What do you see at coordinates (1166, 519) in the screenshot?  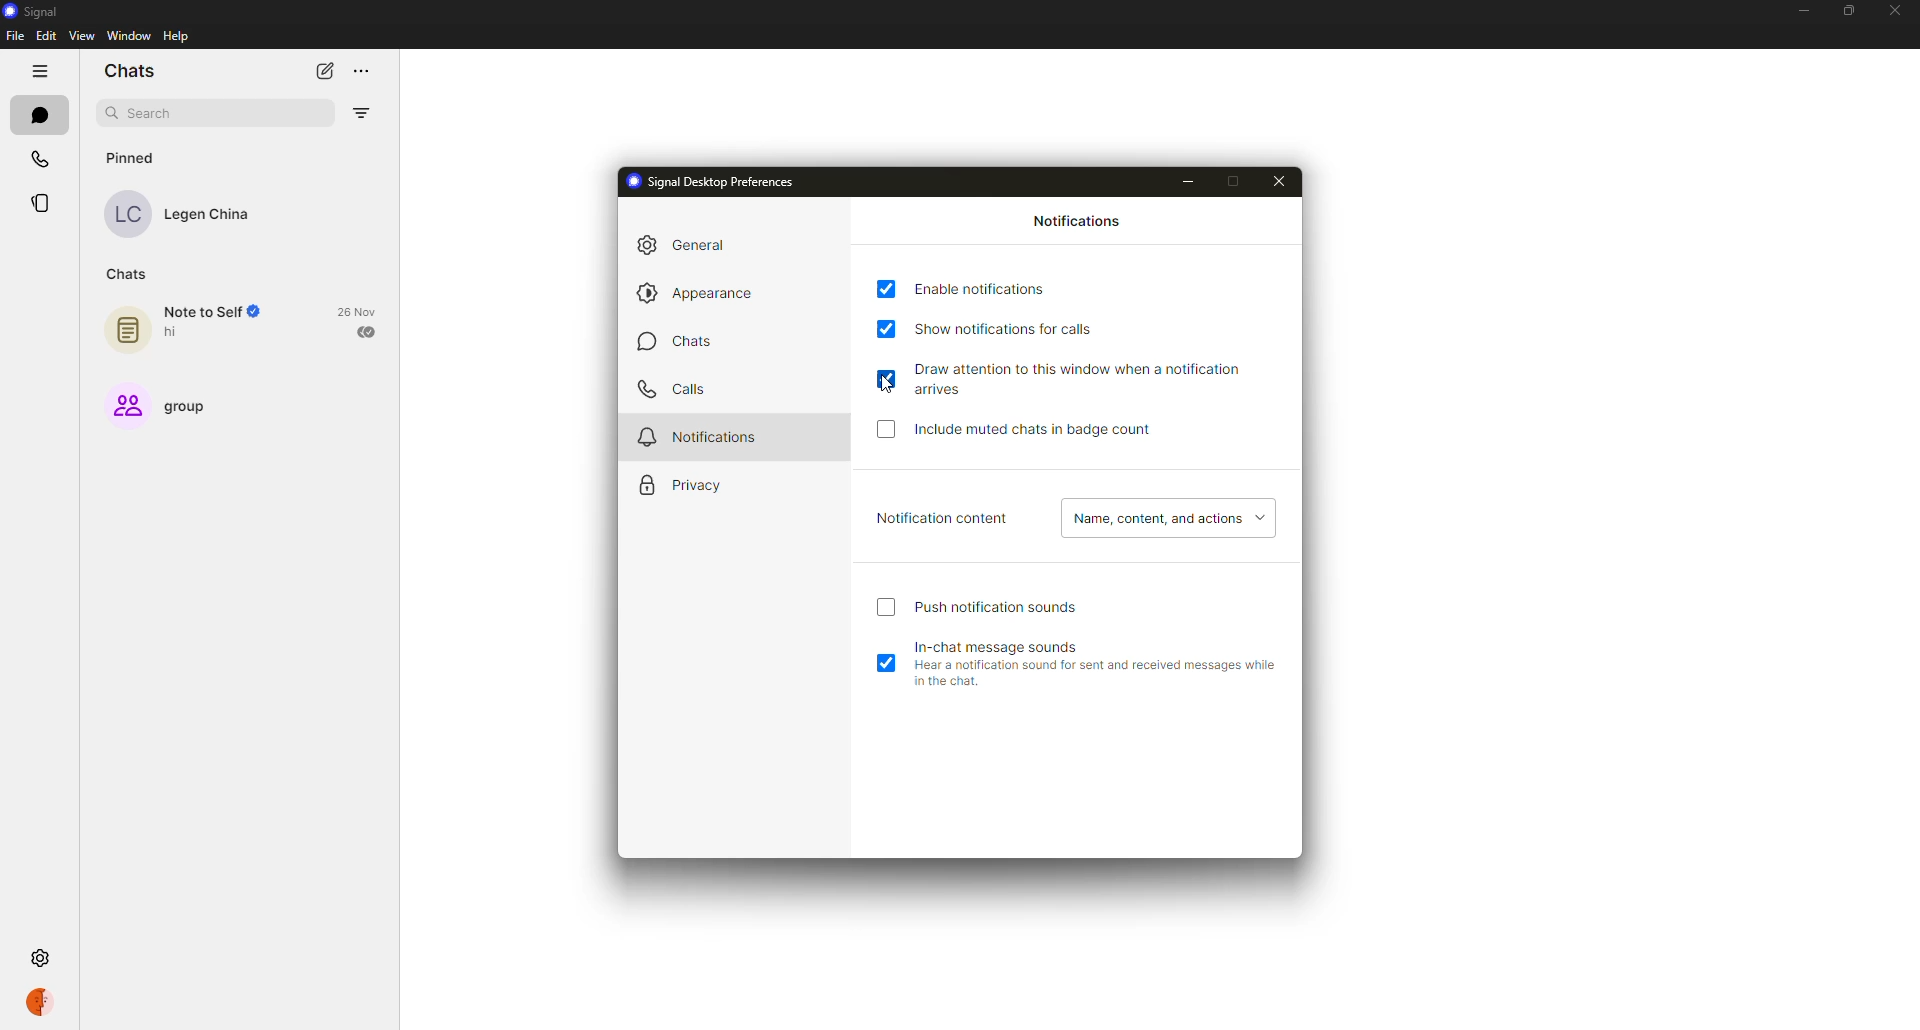 I see `name, content, actions` at bounding box center [1166, 519].